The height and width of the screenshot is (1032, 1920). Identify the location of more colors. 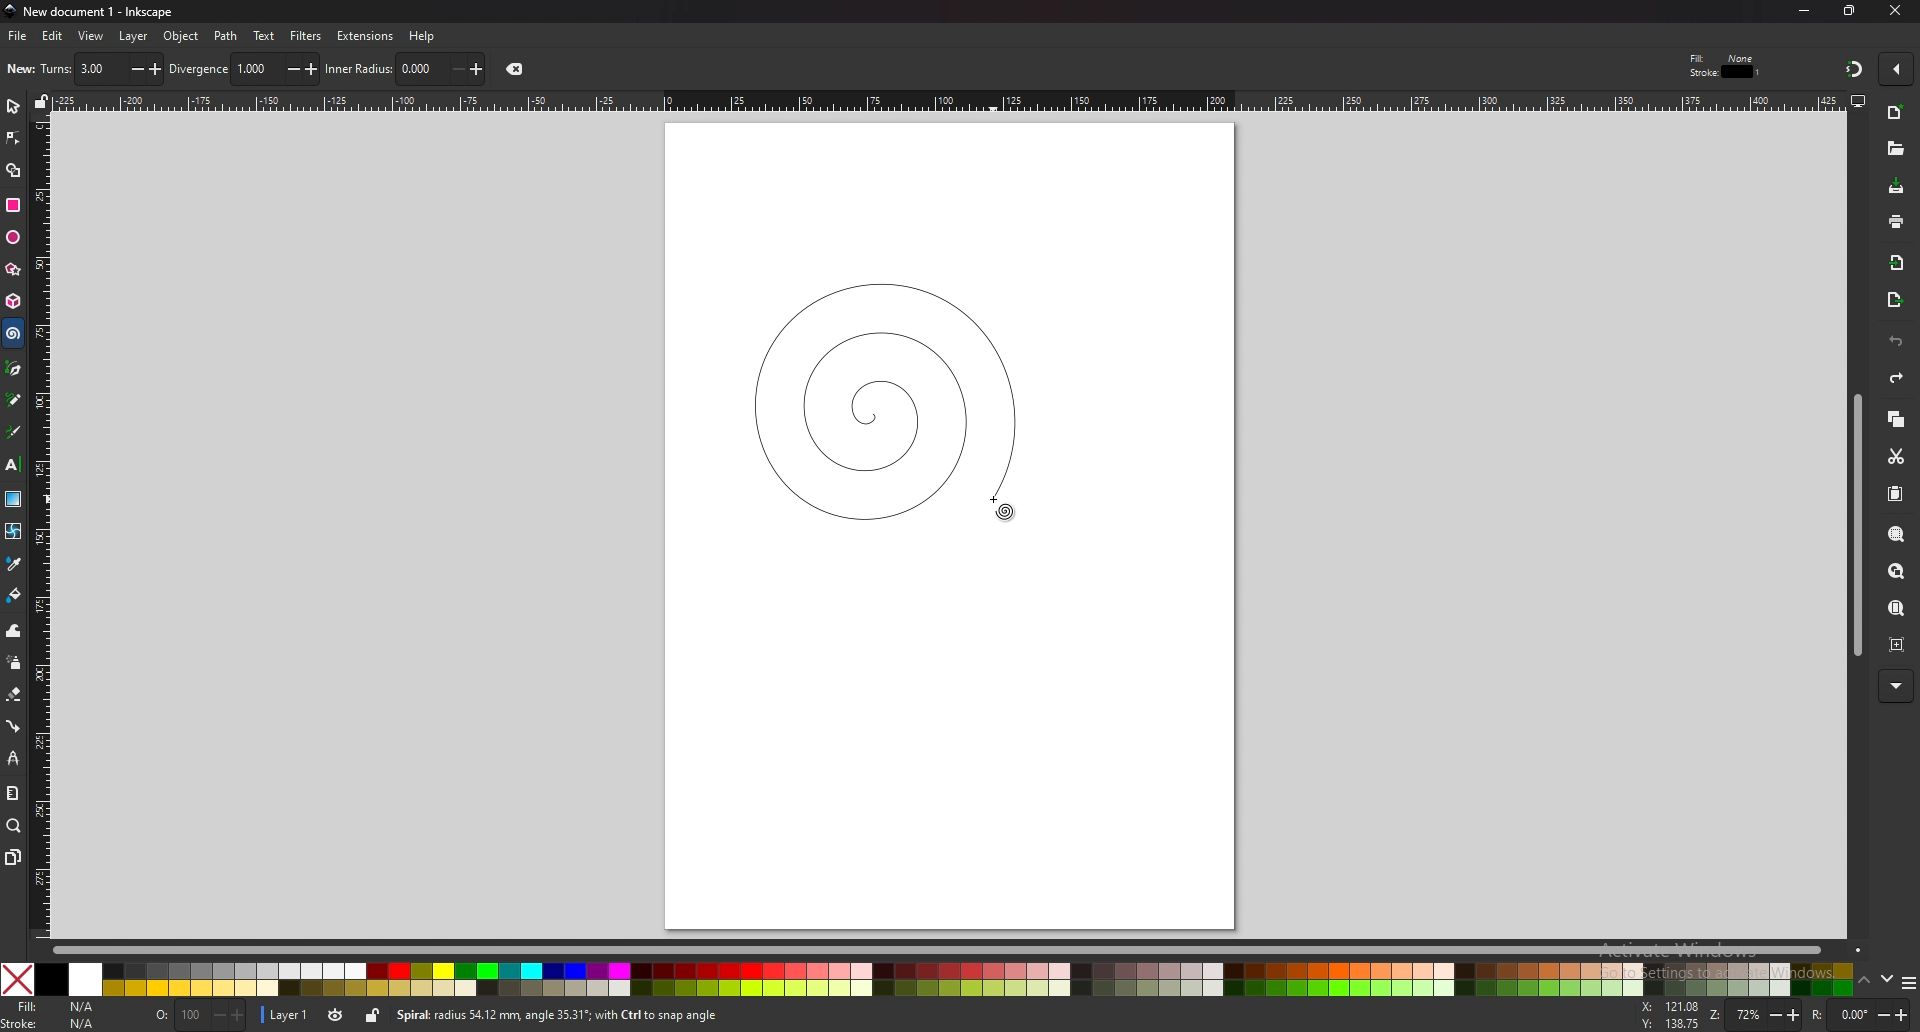
(1905, 981).